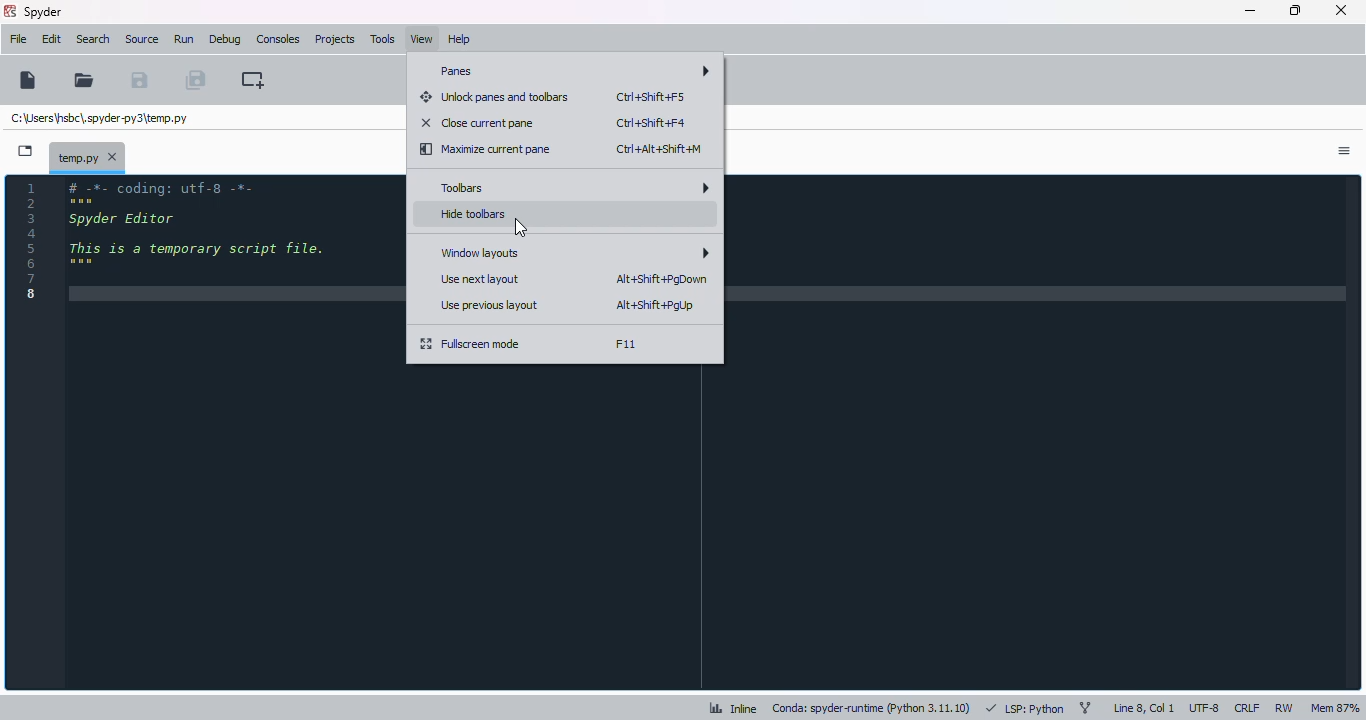 The image size is (1366, 720). I want to click on run, so click(184, 40).